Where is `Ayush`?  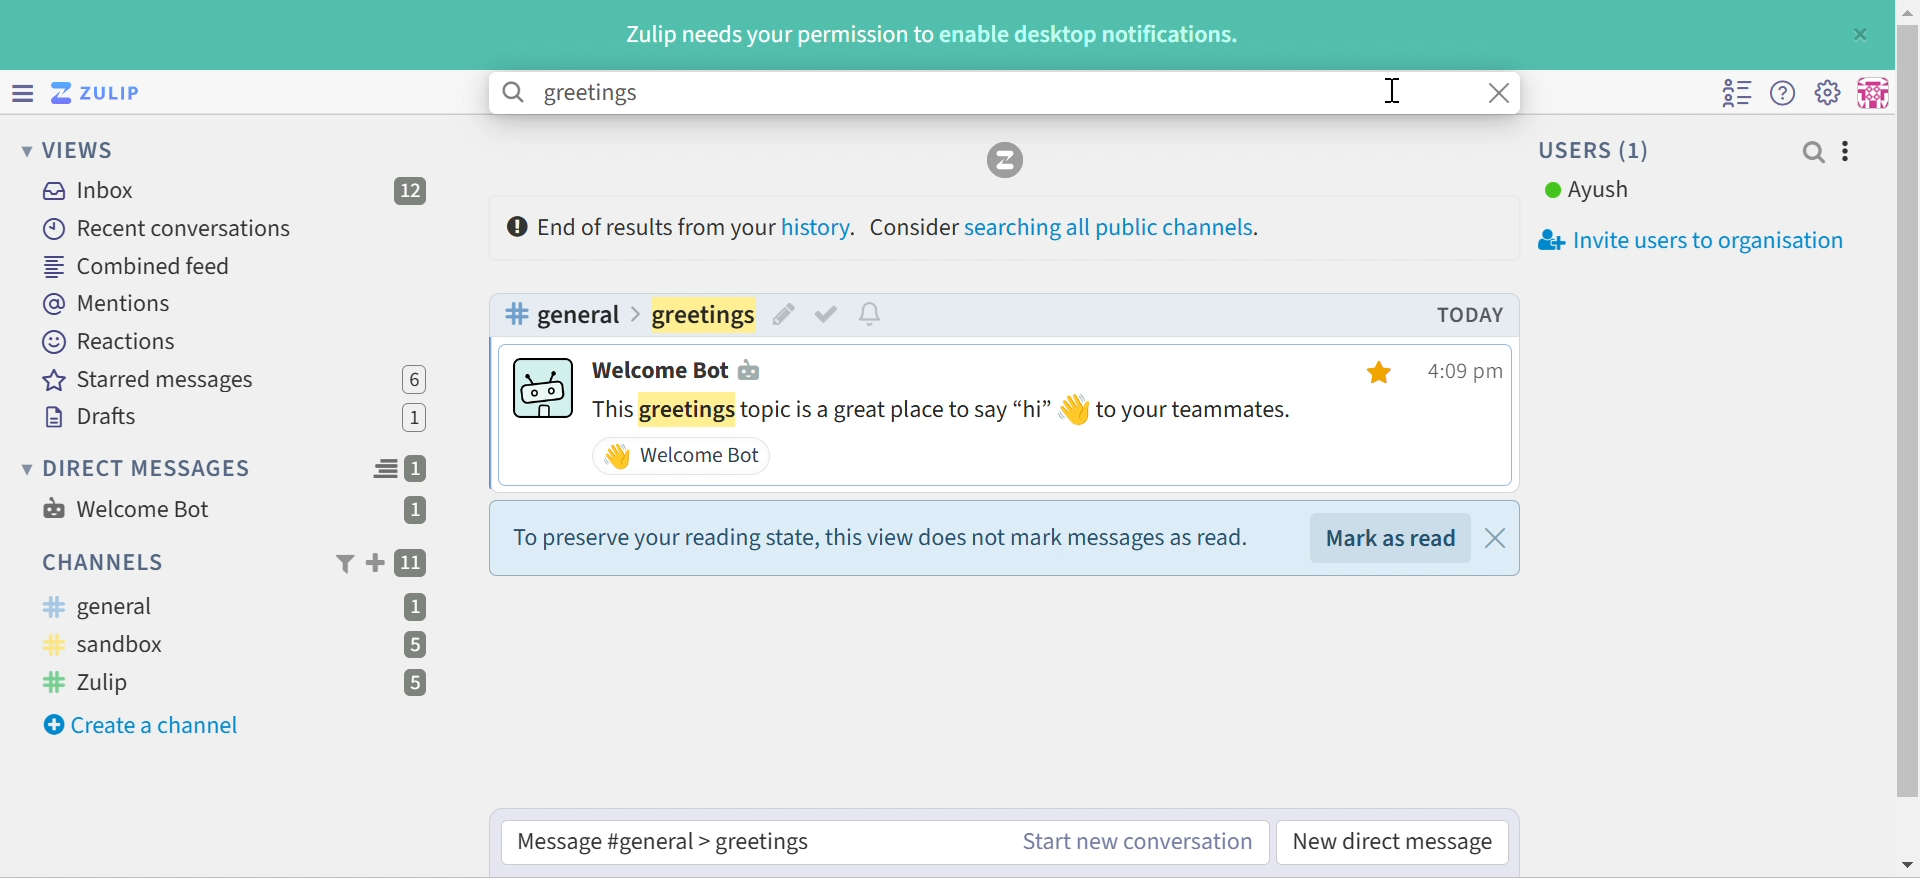
Ayush is located at coordinates (1587, 191).